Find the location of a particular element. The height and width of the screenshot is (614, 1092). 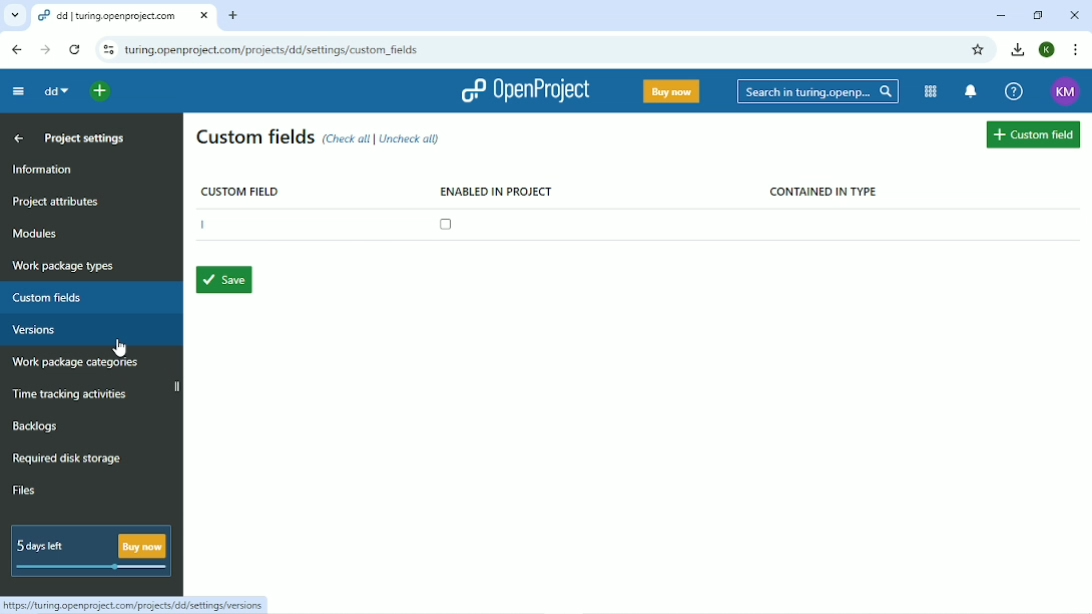

Bookmark this tab is located at coordinates (977, 50).